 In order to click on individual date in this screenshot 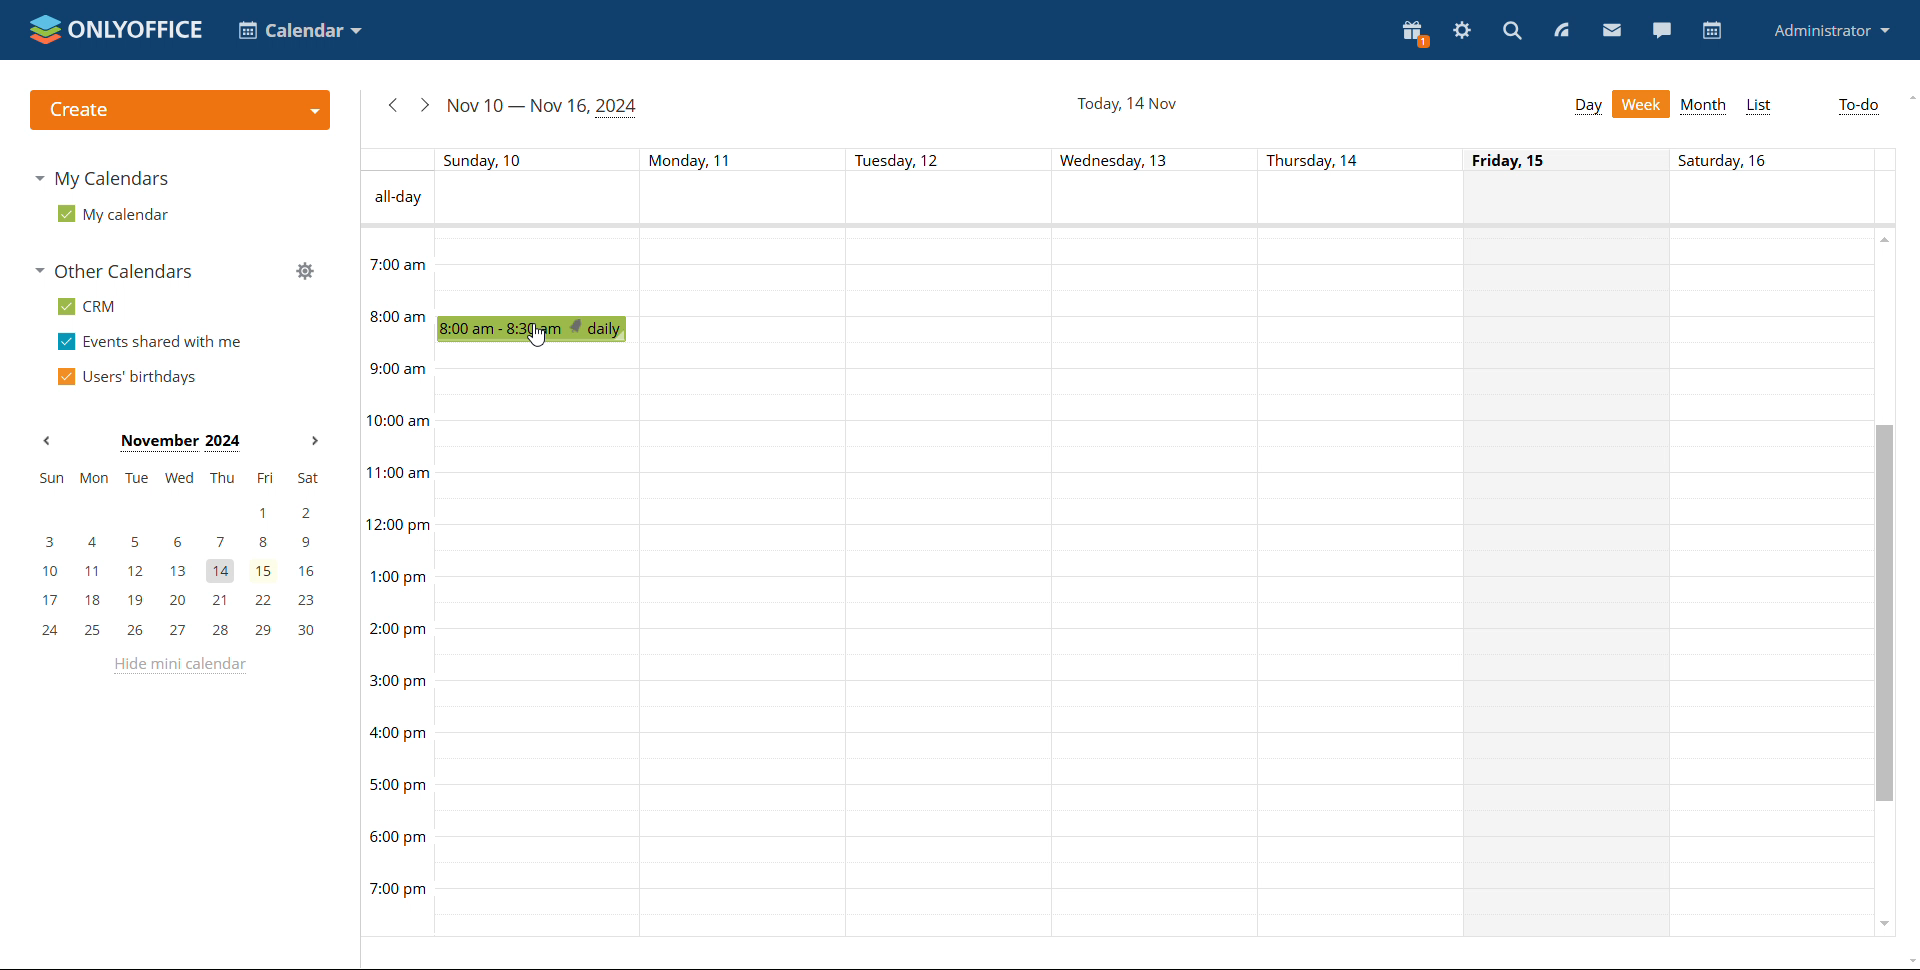, I will do `click(1113, 159)`.